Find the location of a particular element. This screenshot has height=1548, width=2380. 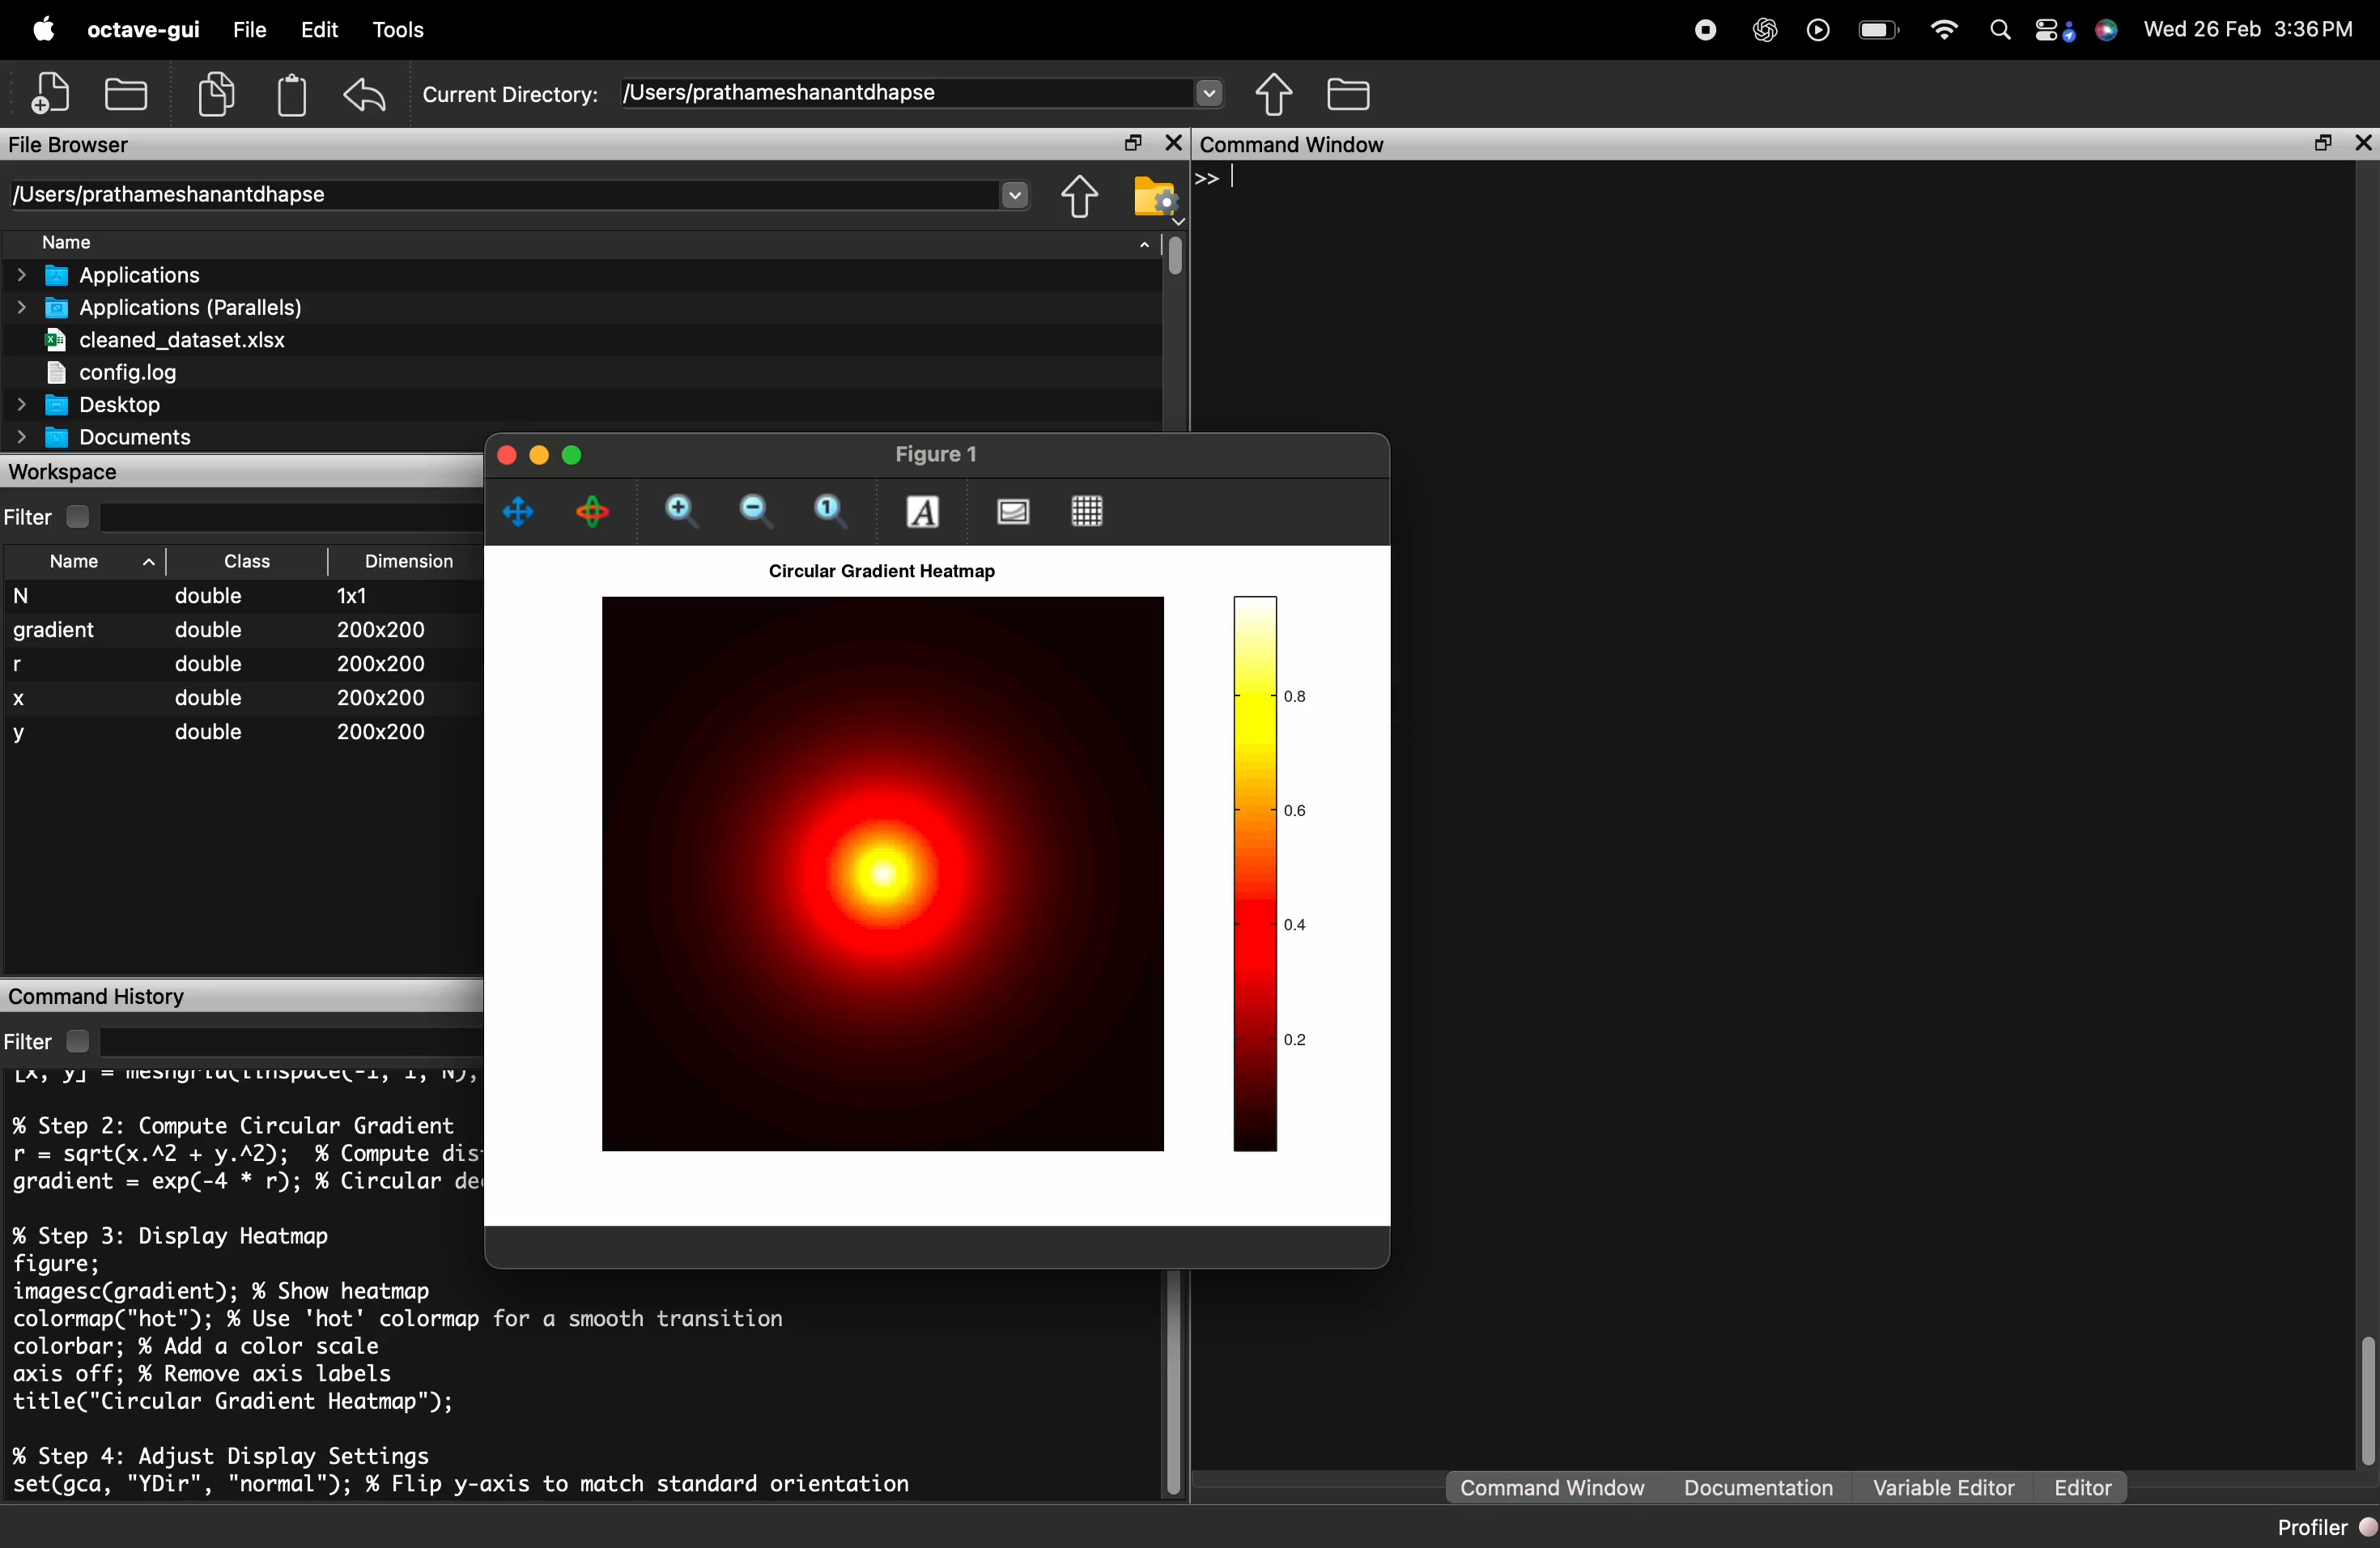

Desktop is located at coordinates (115, 404).